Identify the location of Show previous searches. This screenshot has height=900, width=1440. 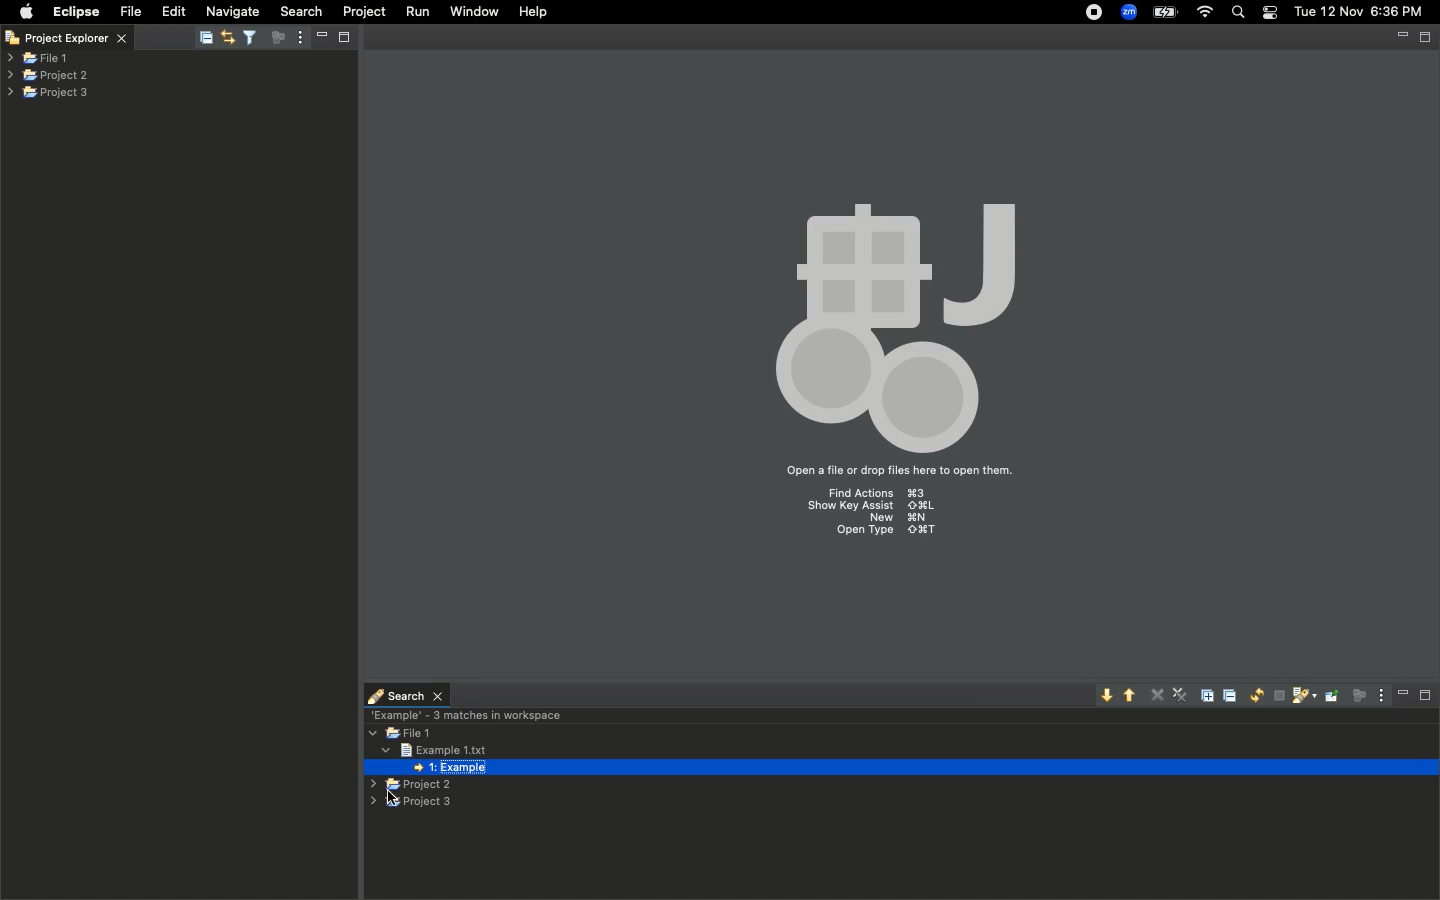
(1302, 696).